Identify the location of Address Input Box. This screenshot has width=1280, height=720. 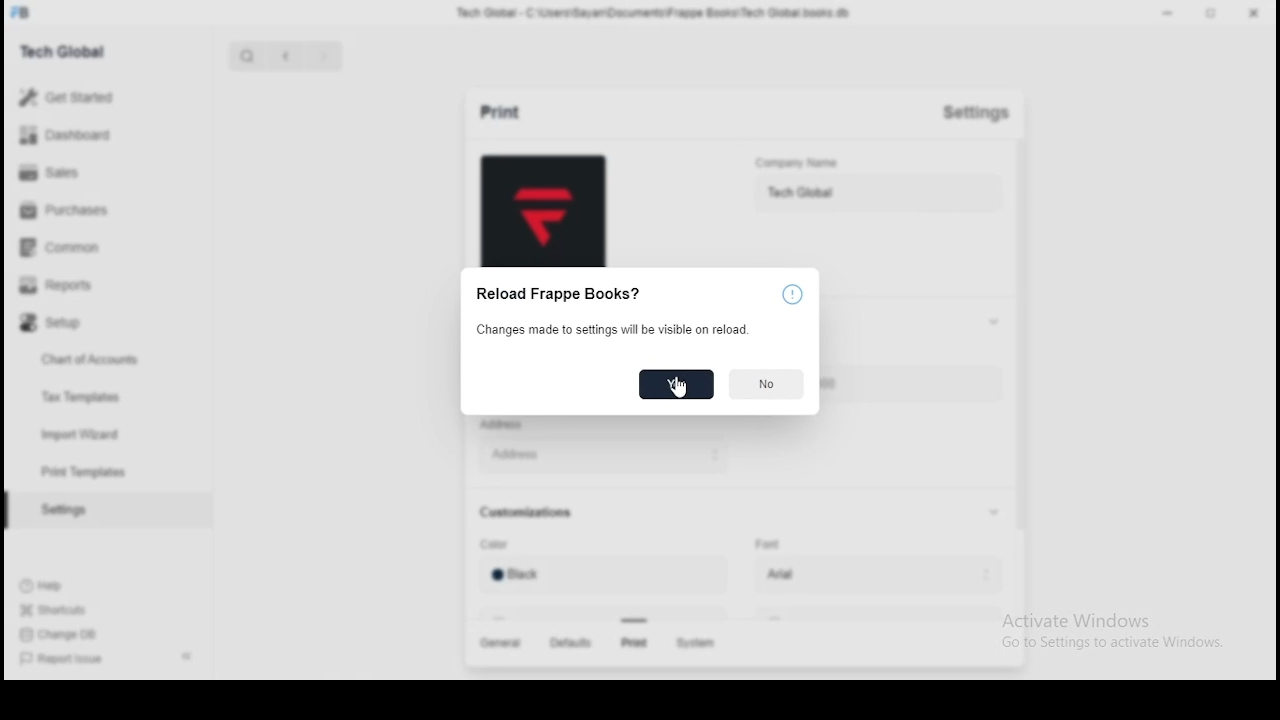
(600, 454).